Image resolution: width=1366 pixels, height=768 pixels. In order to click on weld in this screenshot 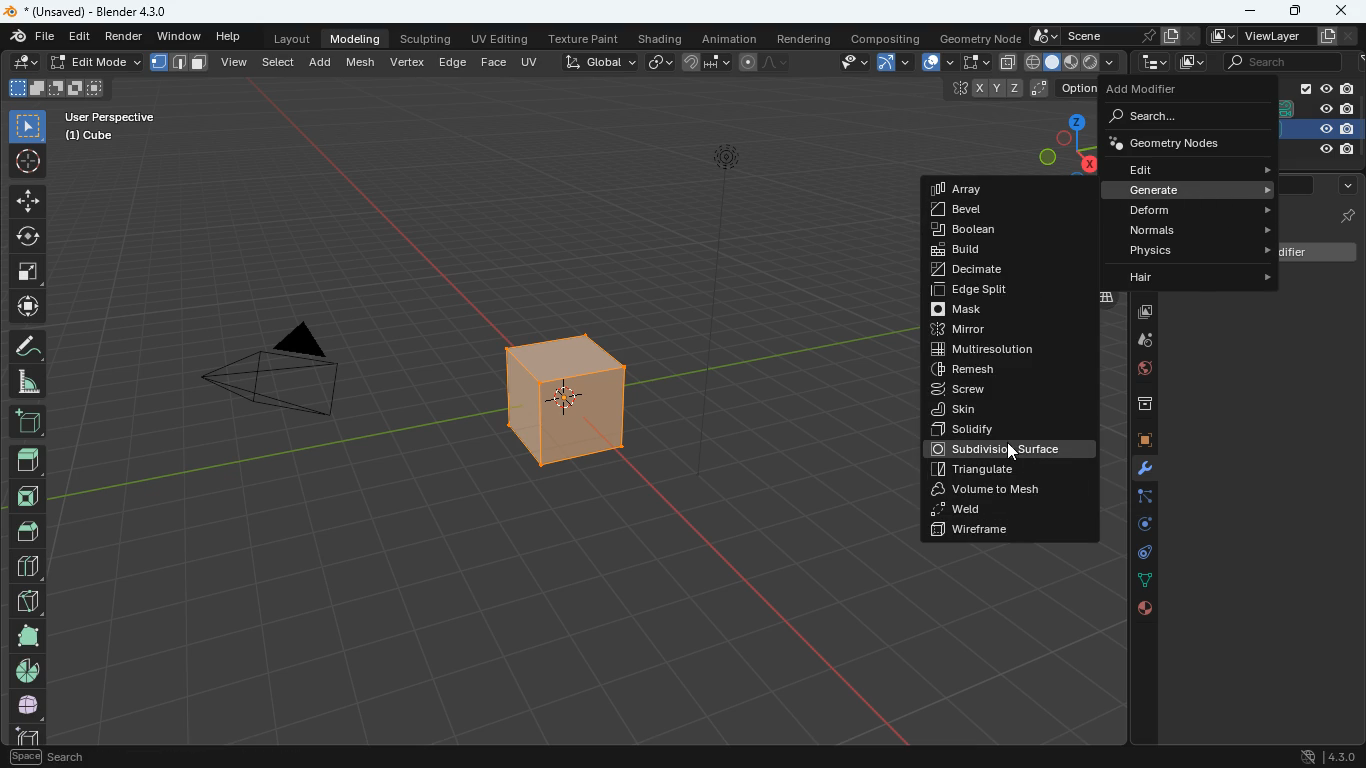, I will do `click(1001, 510)`.